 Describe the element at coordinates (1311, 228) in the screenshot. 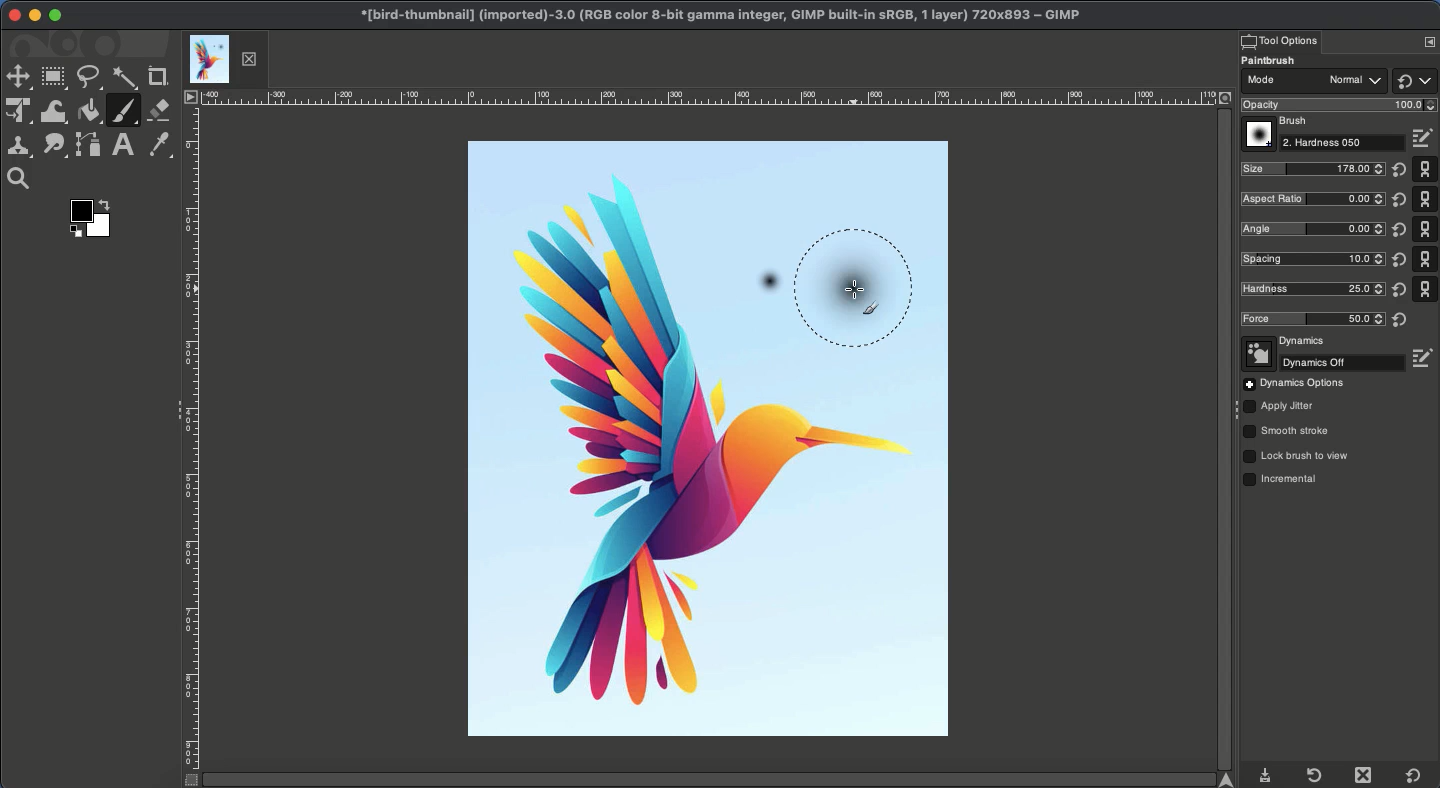

I see `Angle` at that location.